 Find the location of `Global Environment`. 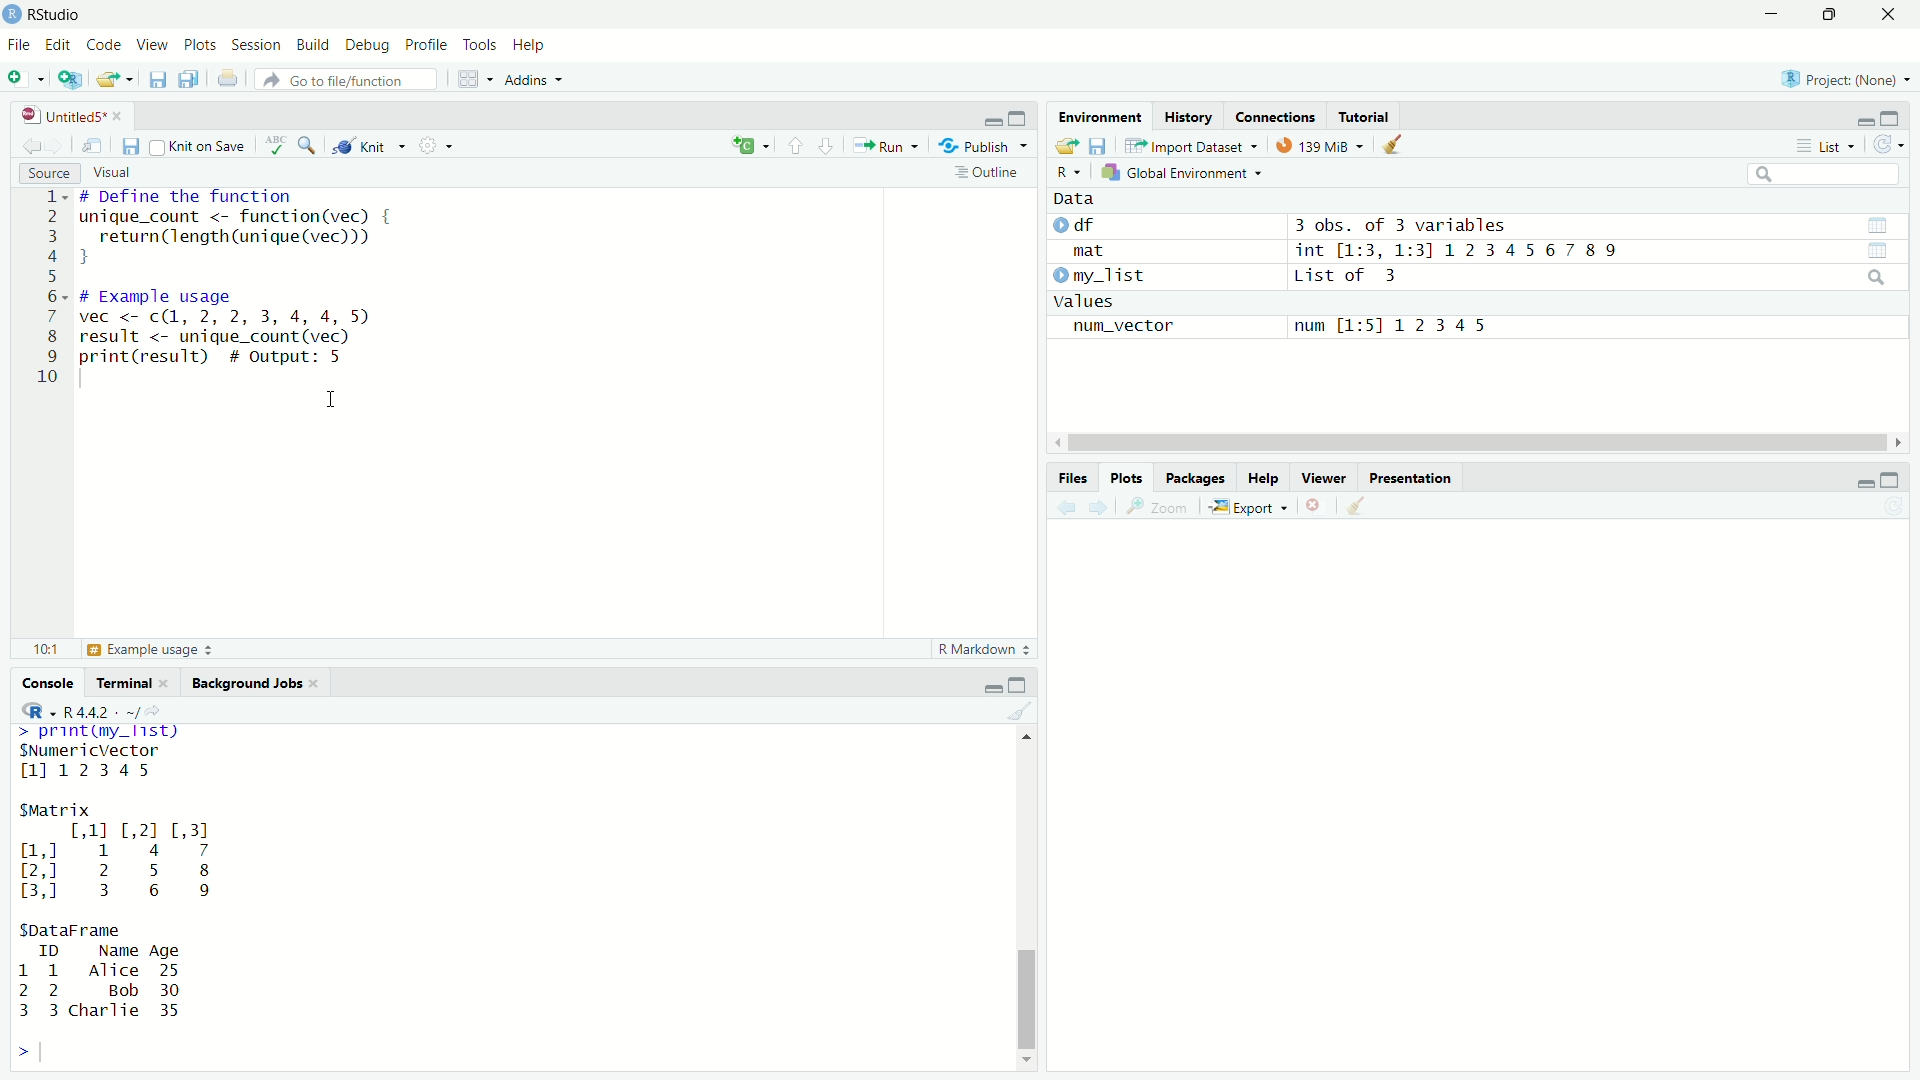

Global Environment is located at coordinates (1180, 173).